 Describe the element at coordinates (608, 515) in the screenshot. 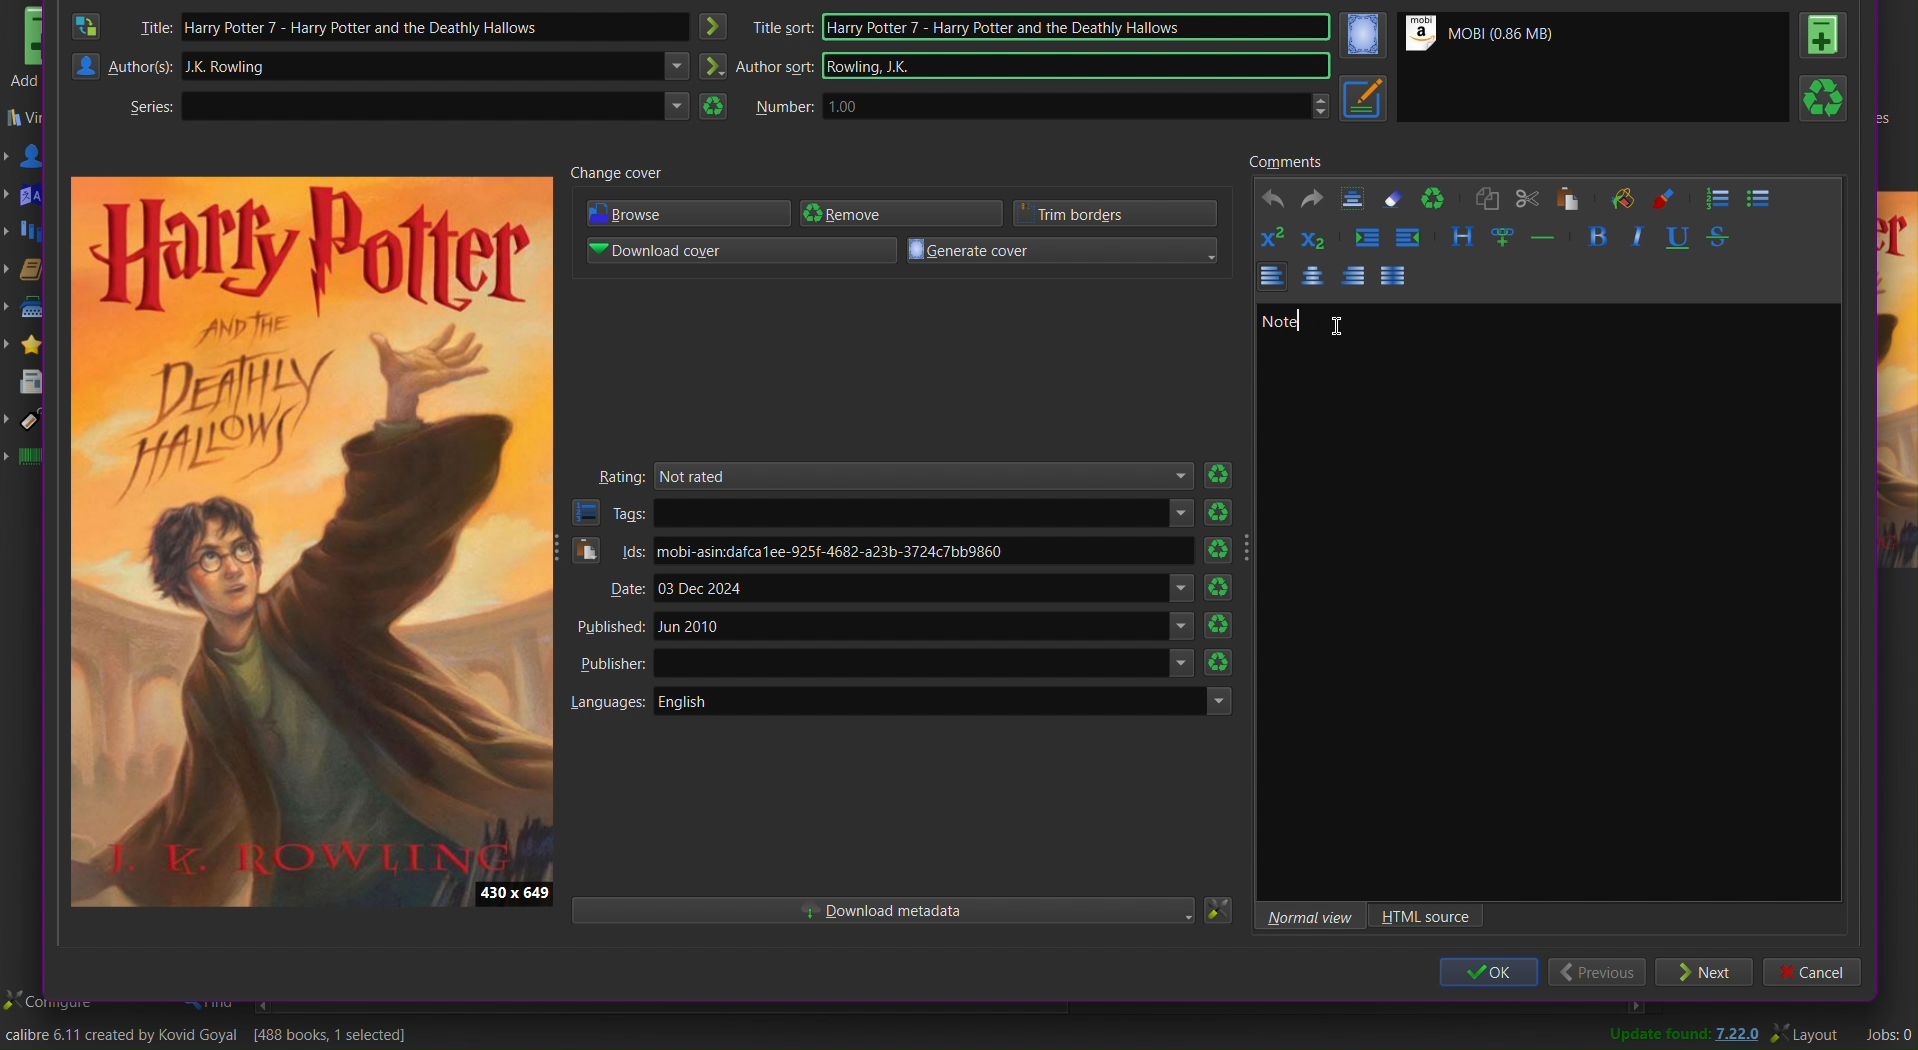

I see `Tags` at that location.